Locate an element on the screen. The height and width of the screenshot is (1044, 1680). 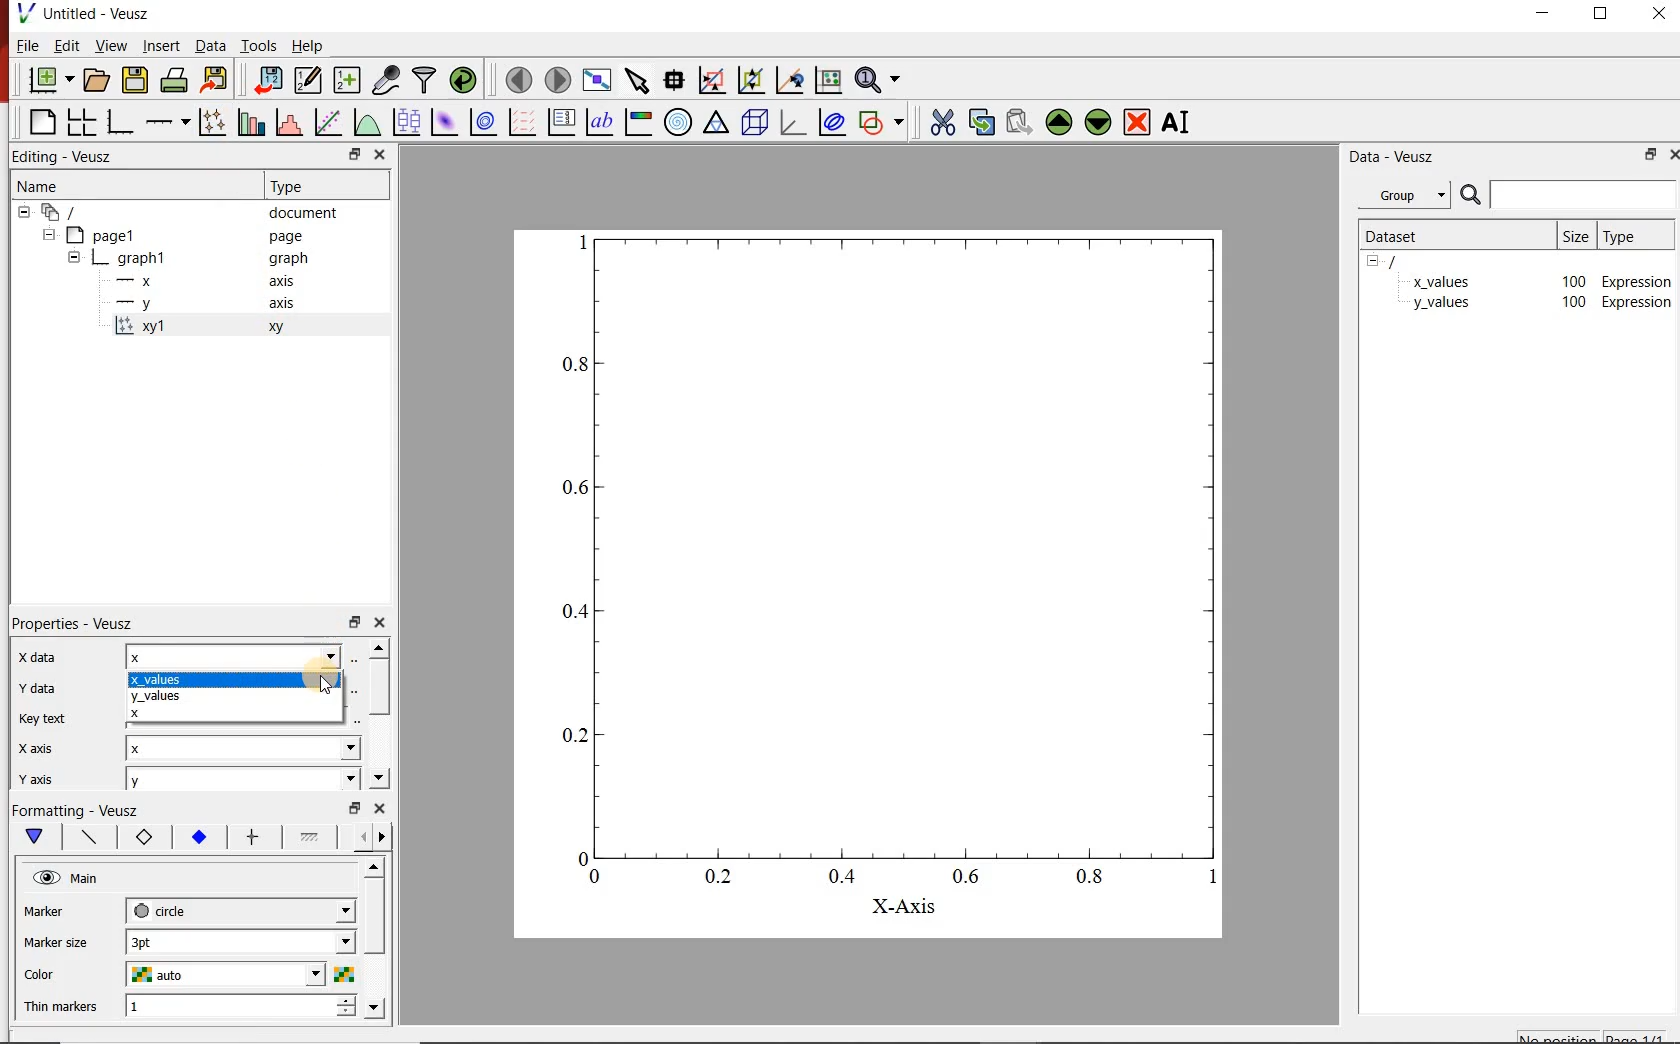
main formatting is located at coordinates (36, 837).